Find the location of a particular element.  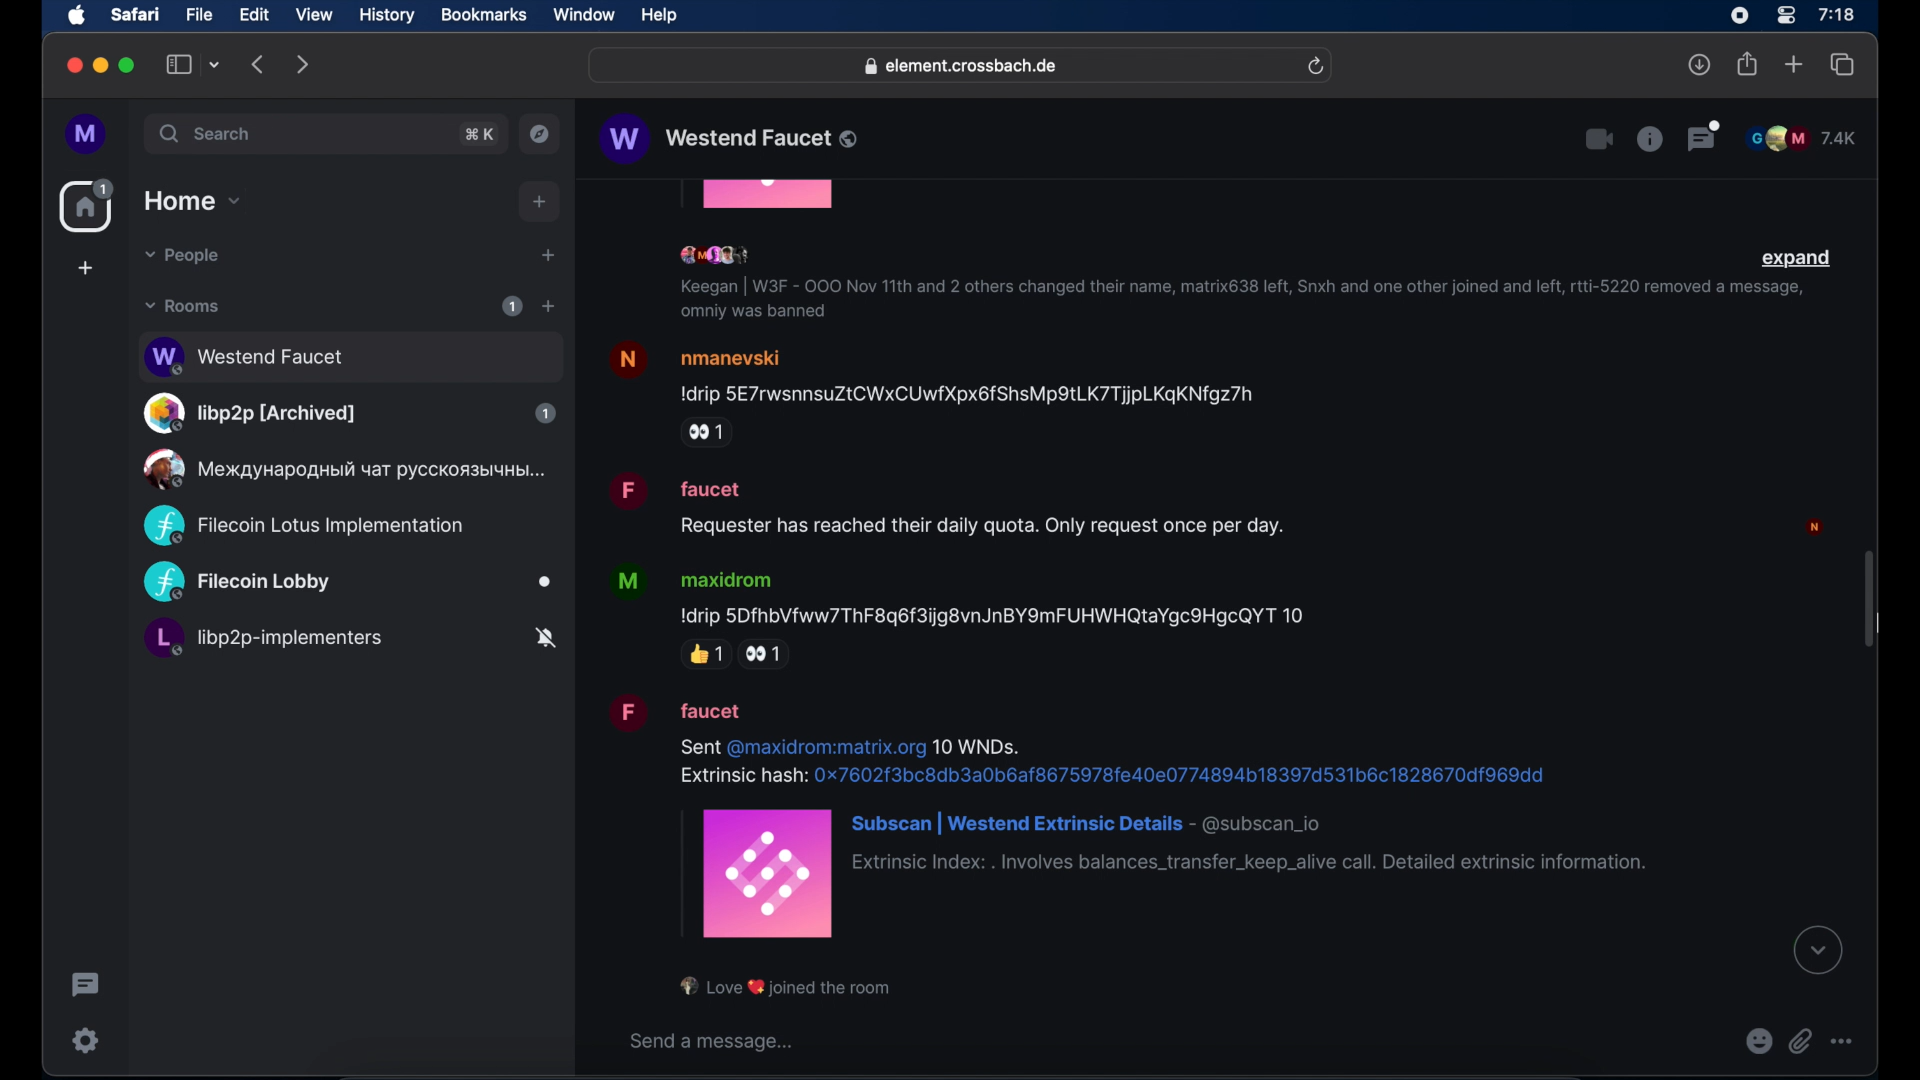

explore public rooms is located at coordinates (540, 134).